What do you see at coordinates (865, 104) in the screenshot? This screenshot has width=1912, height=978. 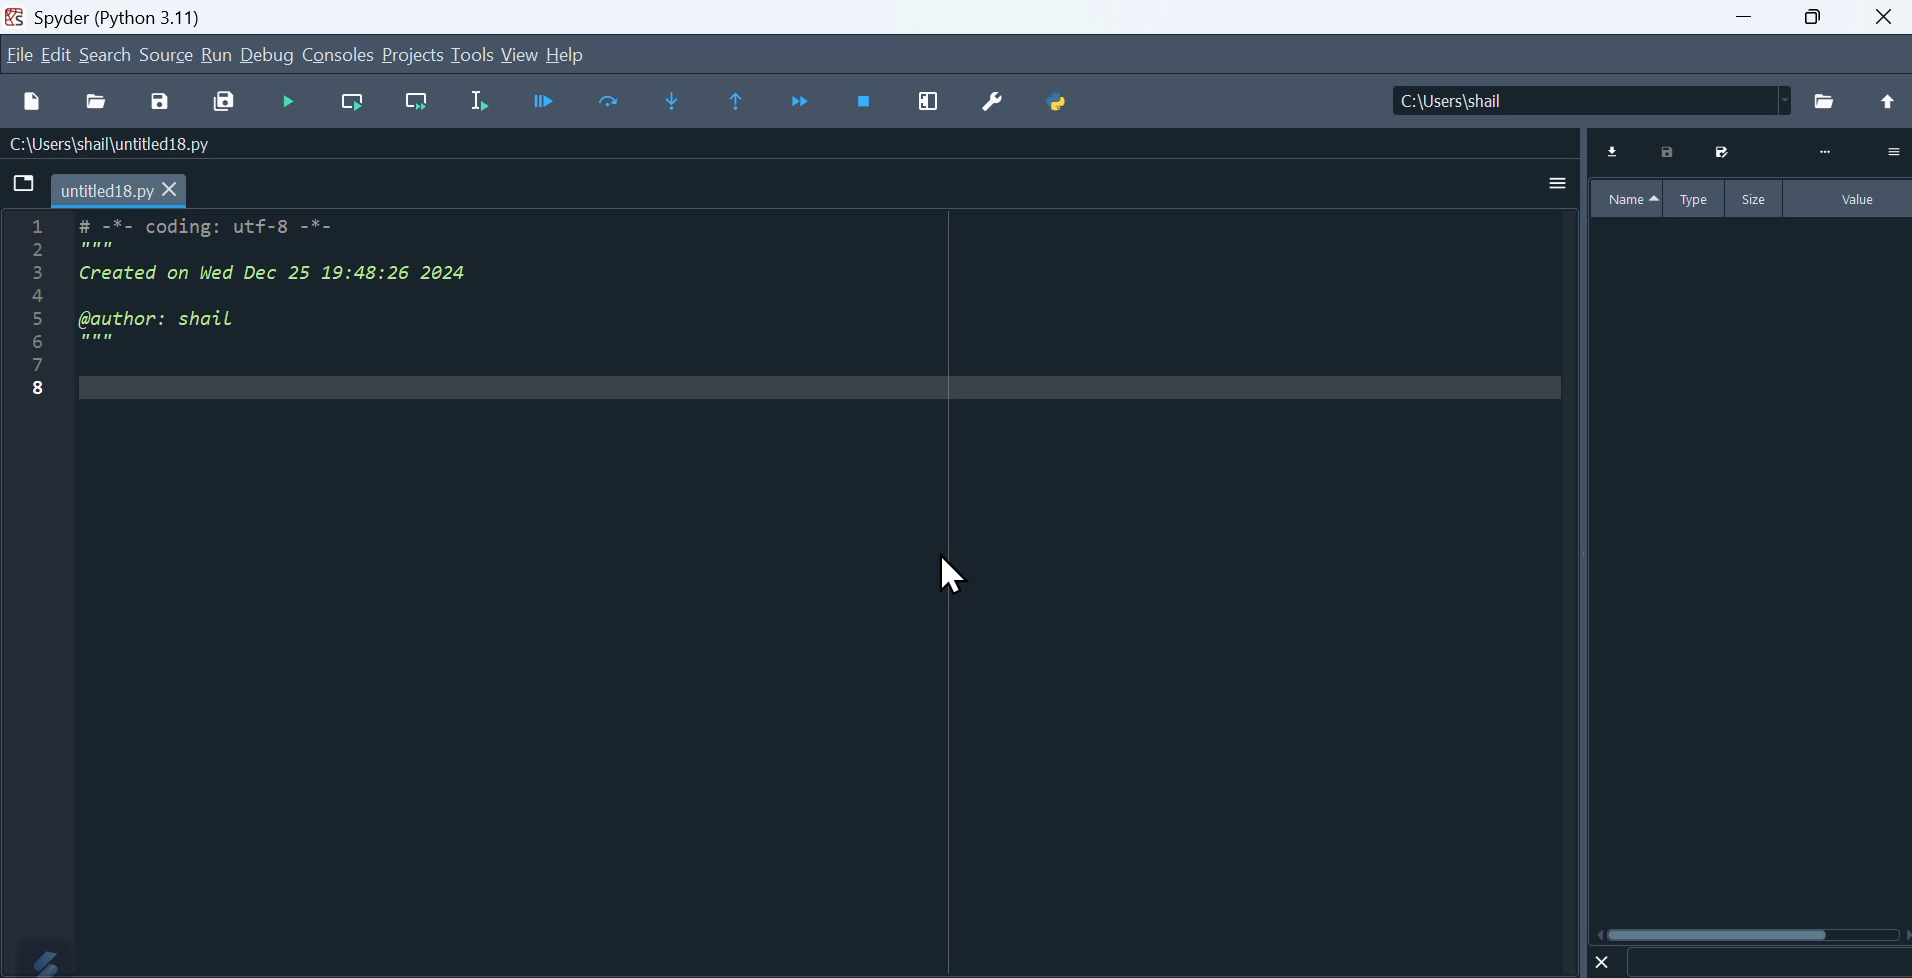 I see `Stop debugging` at bounding box center [865, 104].